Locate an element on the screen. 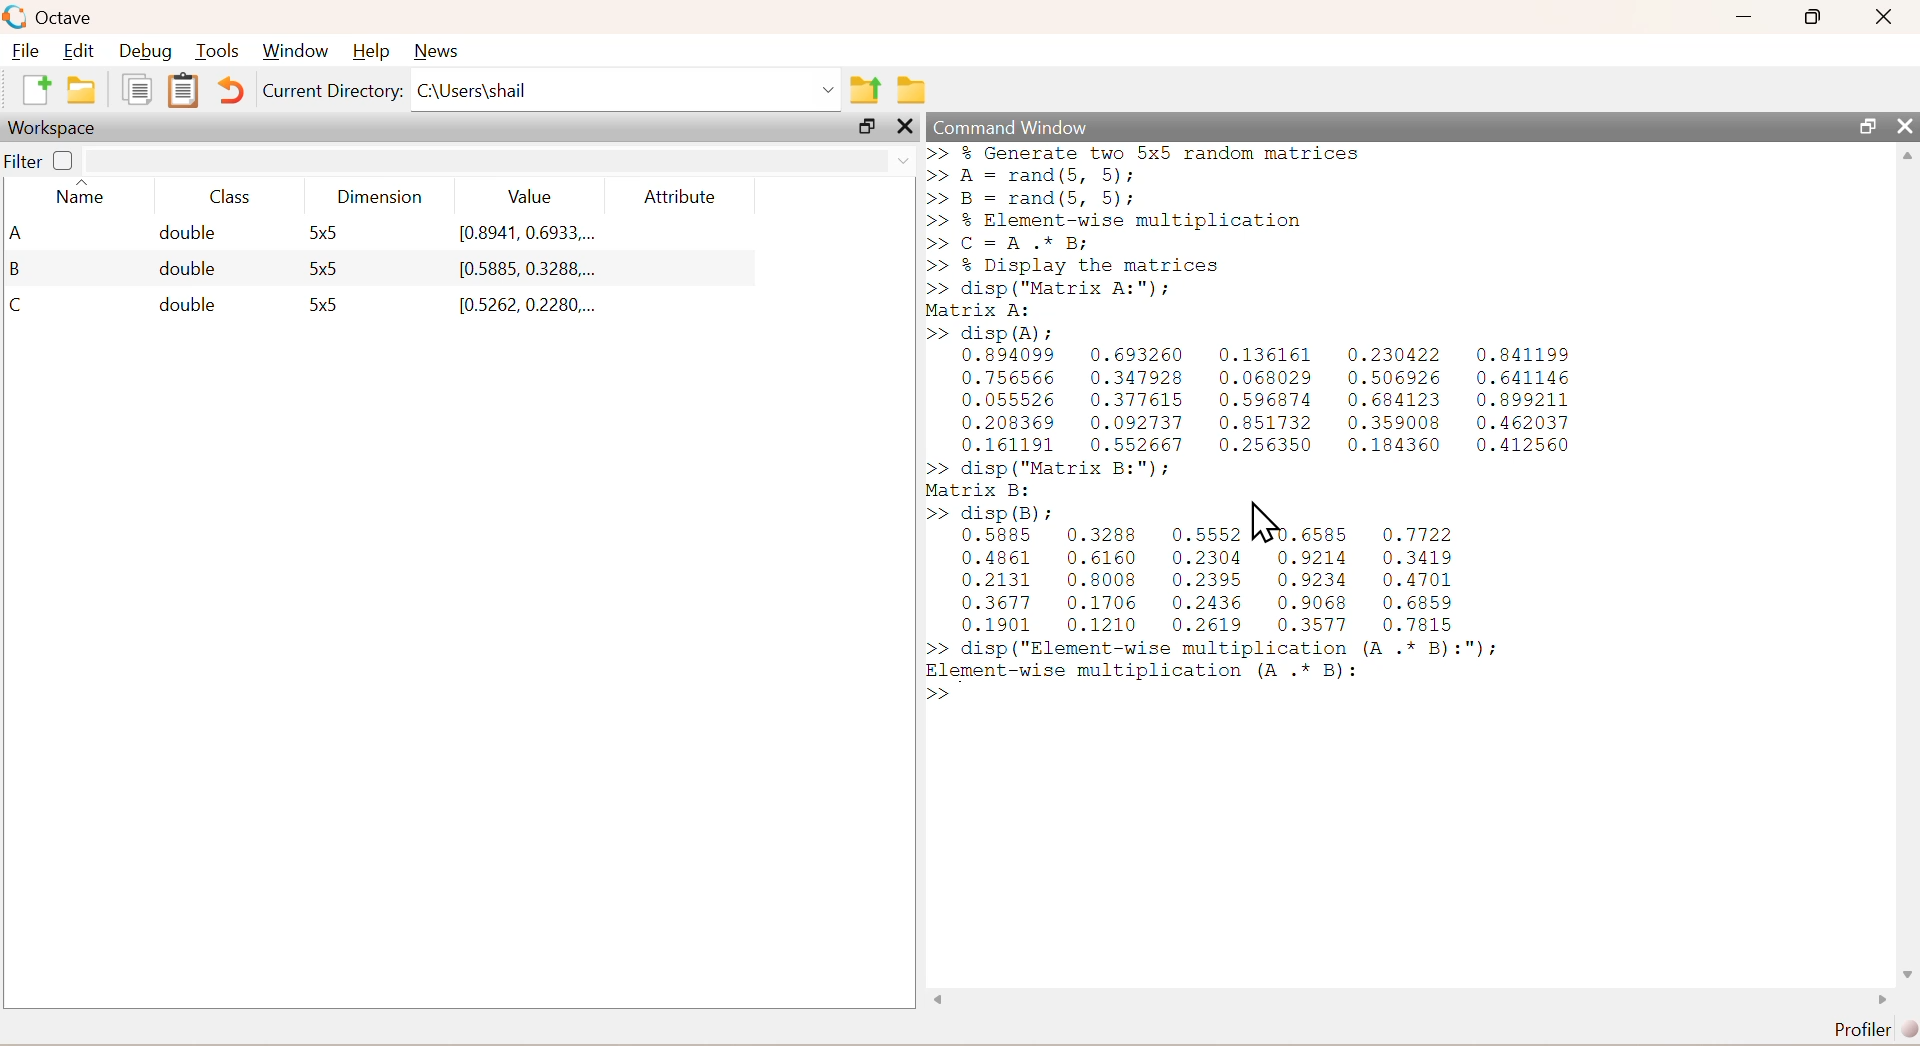 The height and width of the screenshot is (1046, 1920). Octave is located at coordinates (53, 17).